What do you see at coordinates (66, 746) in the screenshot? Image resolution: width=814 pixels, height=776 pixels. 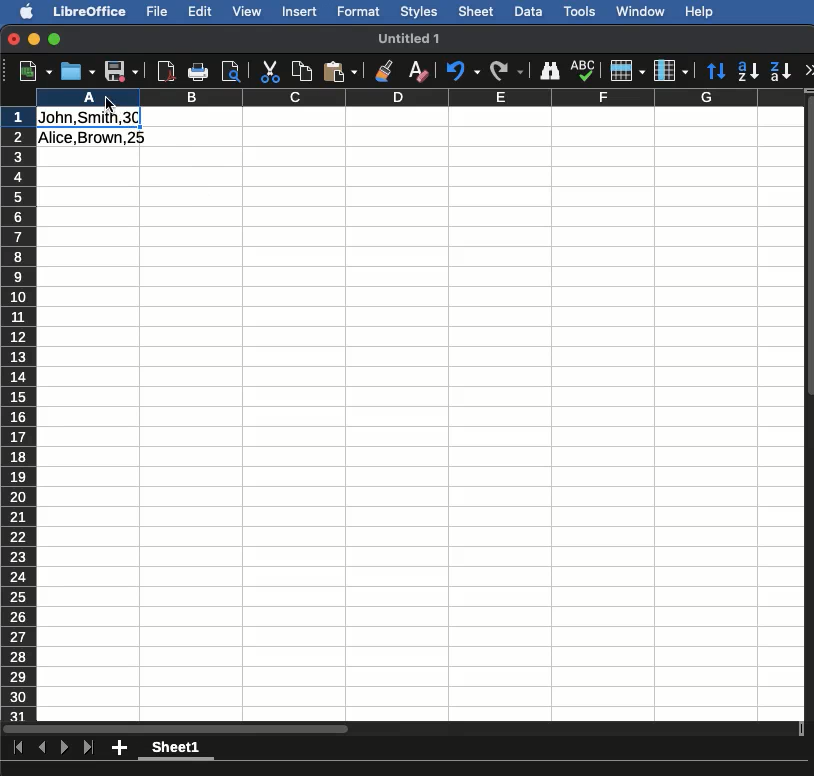 I see `Next sheet` at bounding box center [66, 746].